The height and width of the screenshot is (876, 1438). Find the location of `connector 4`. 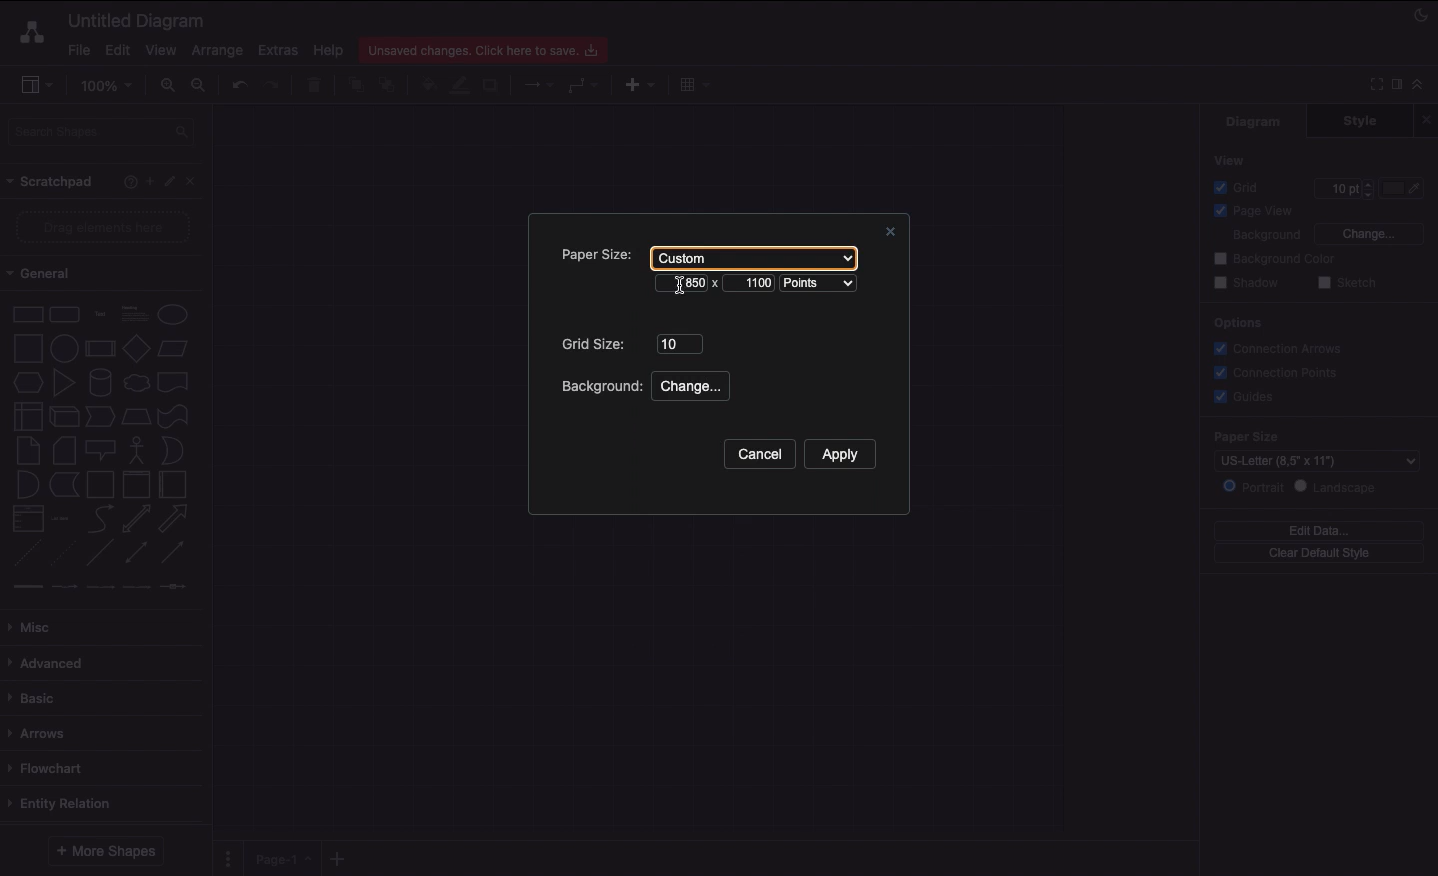

connector 4 is located at coordinates (138, 585).